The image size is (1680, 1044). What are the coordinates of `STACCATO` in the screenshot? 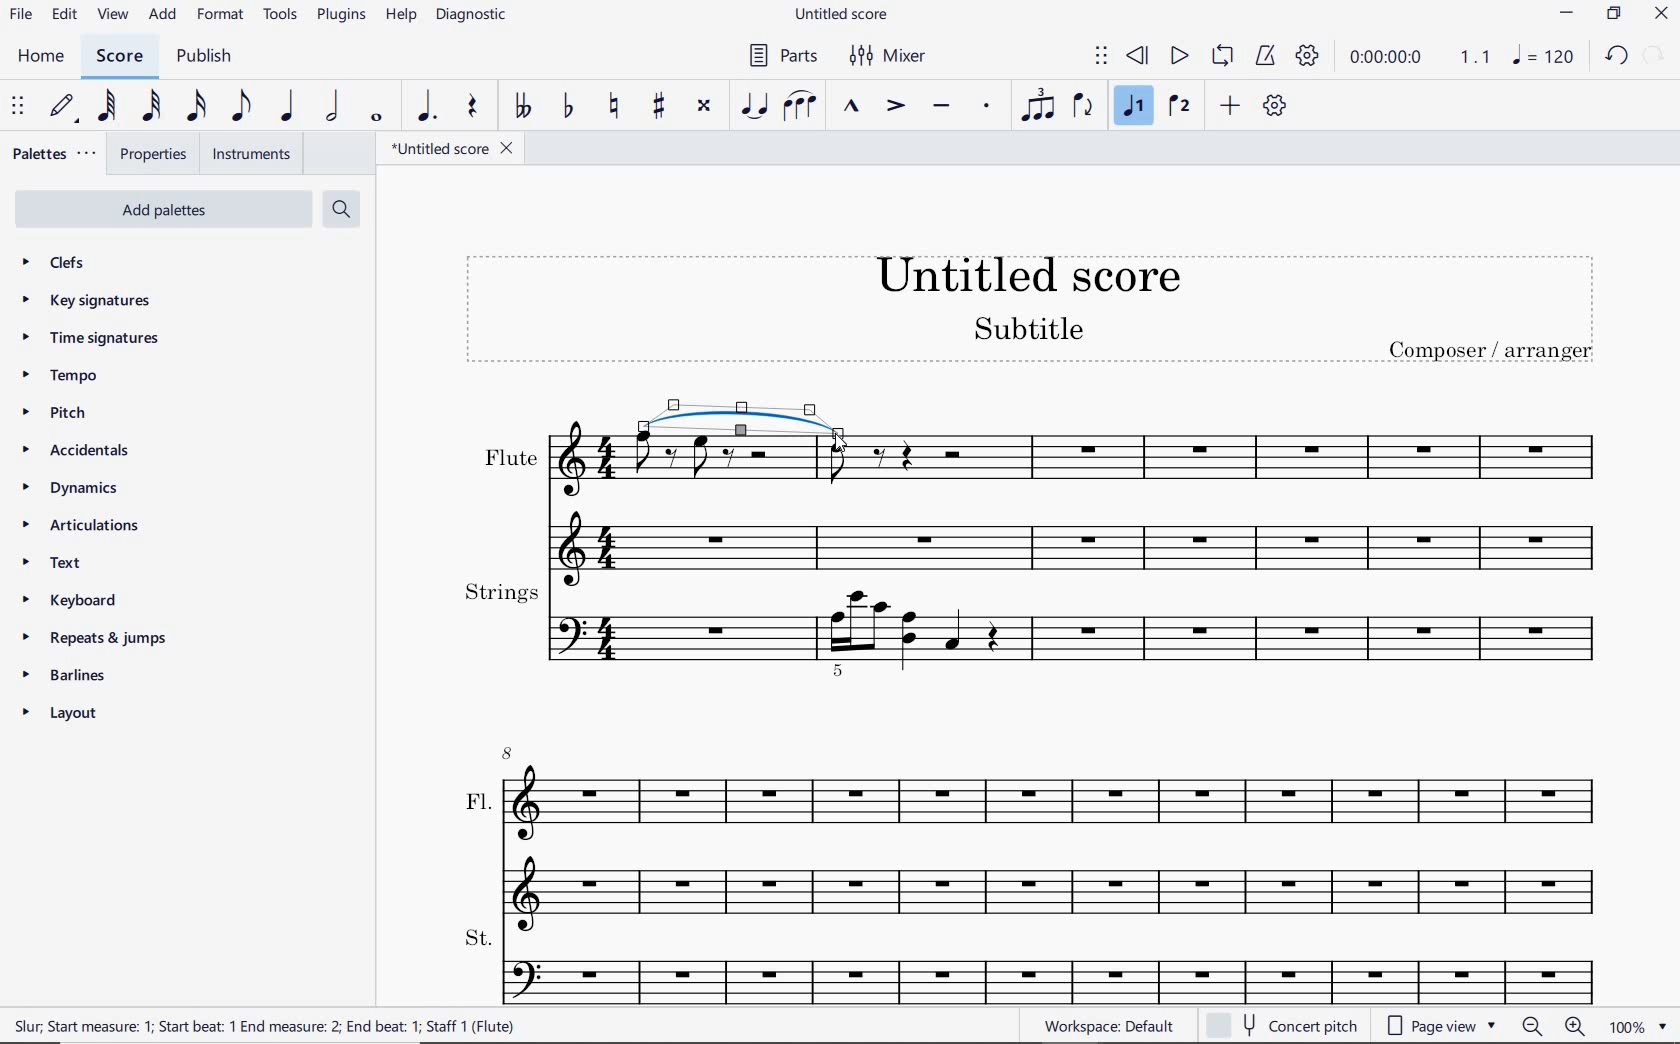 It's located at (987, 107).